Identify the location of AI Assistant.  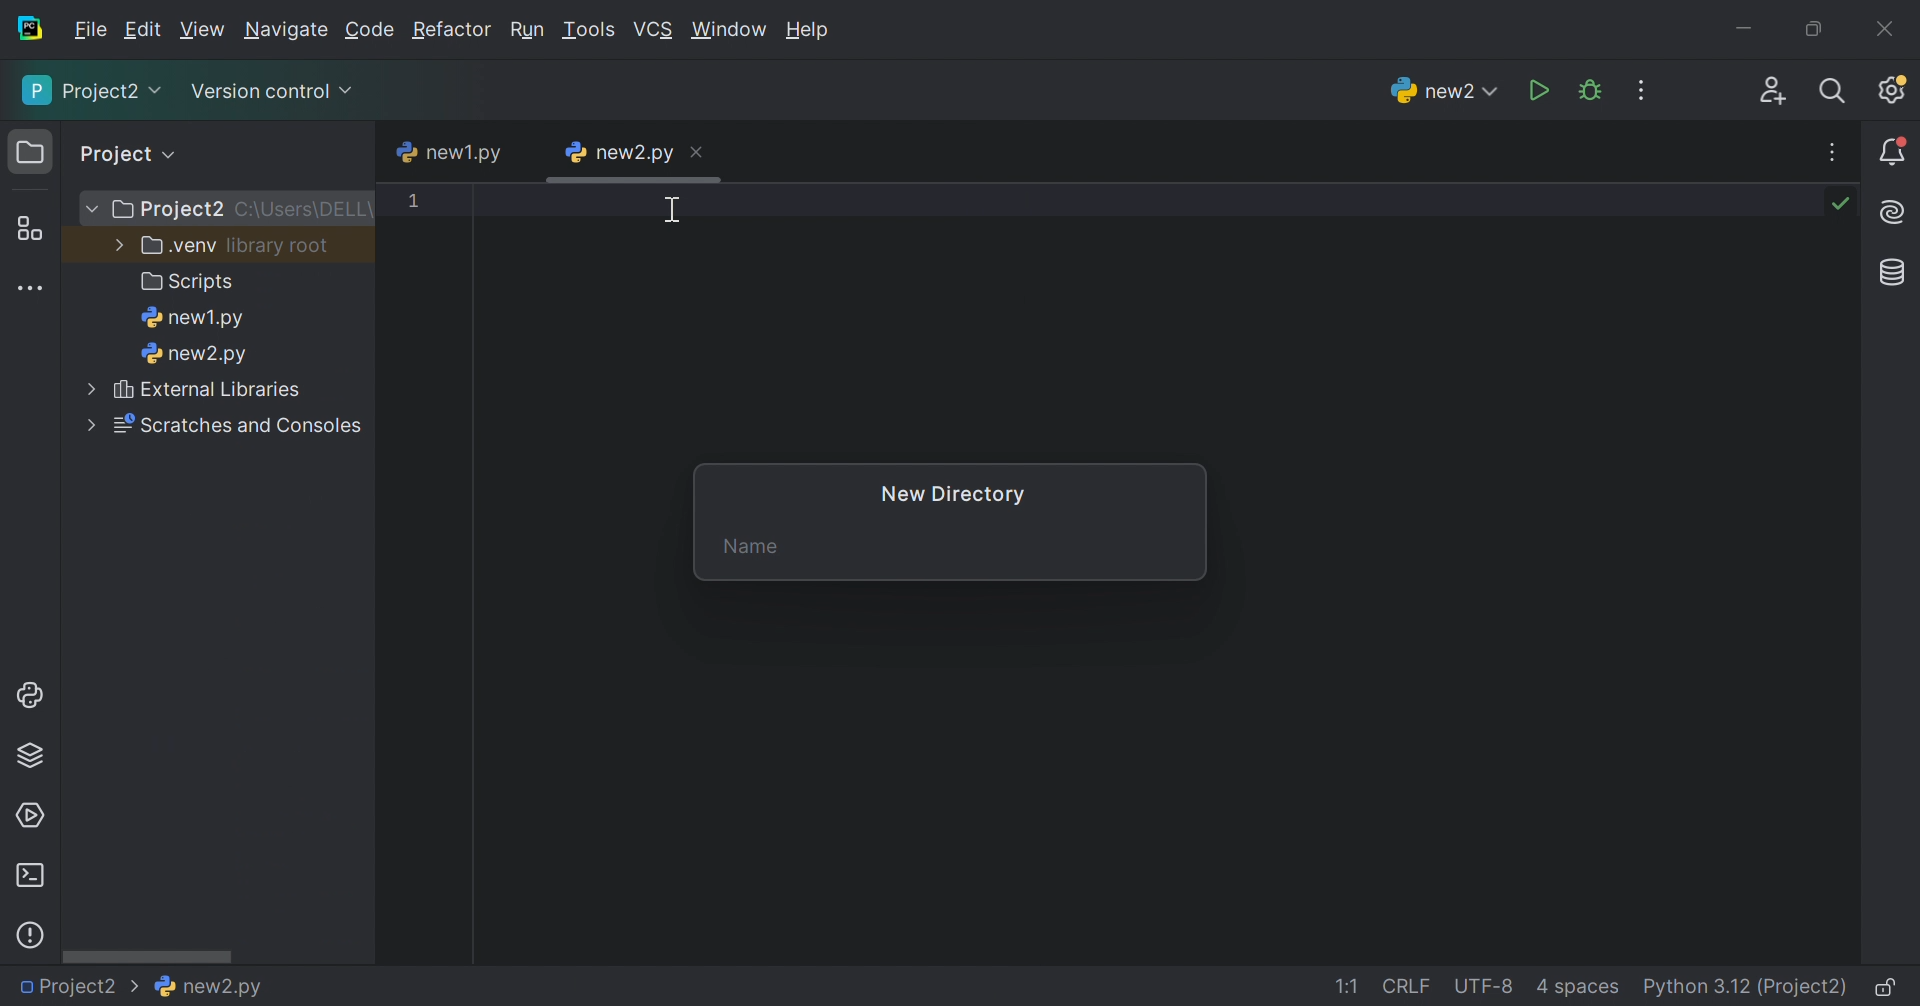
(1897, 212).